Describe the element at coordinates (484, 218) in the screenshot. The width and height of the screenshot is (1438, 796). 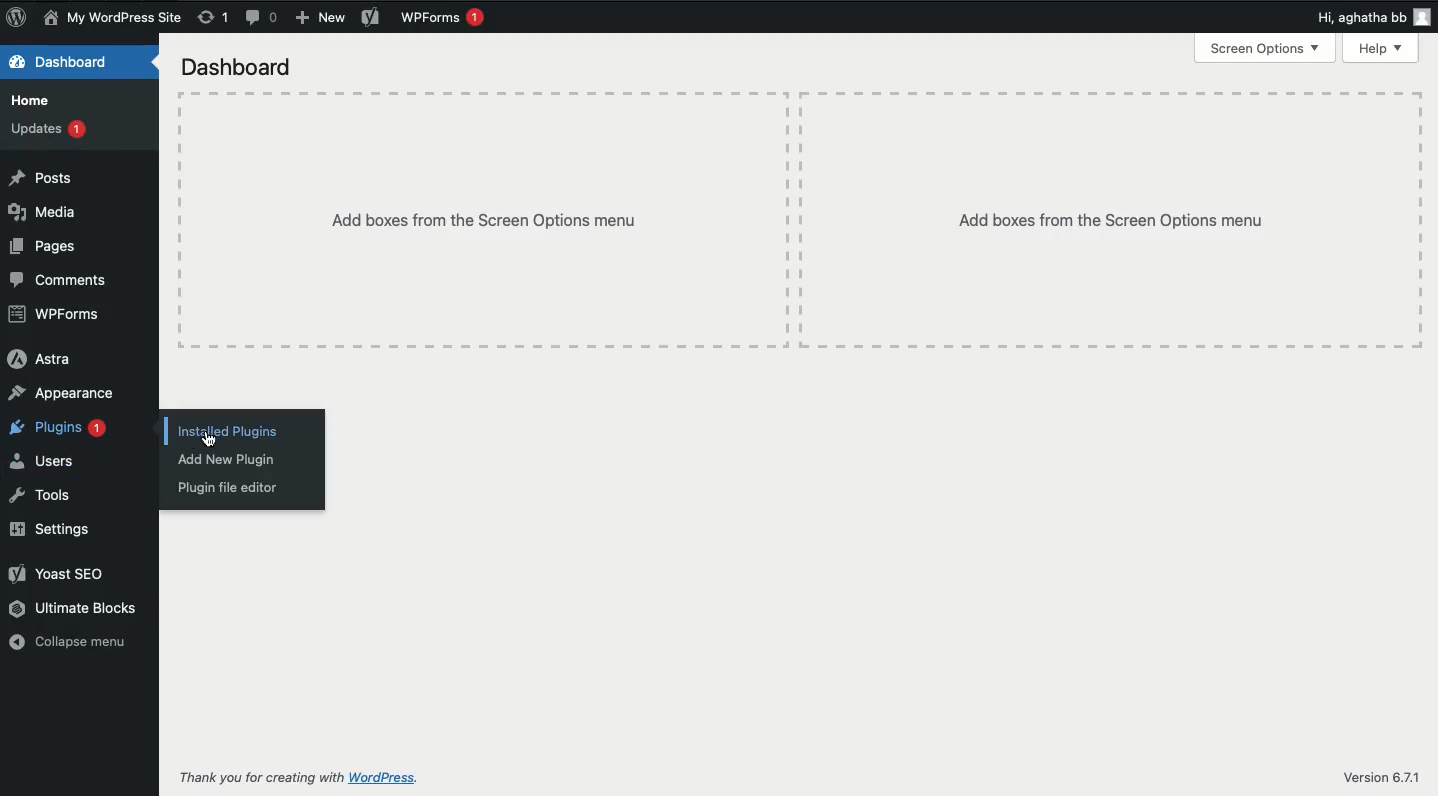
I see `Add boxes from the Screen options menu` at that location.